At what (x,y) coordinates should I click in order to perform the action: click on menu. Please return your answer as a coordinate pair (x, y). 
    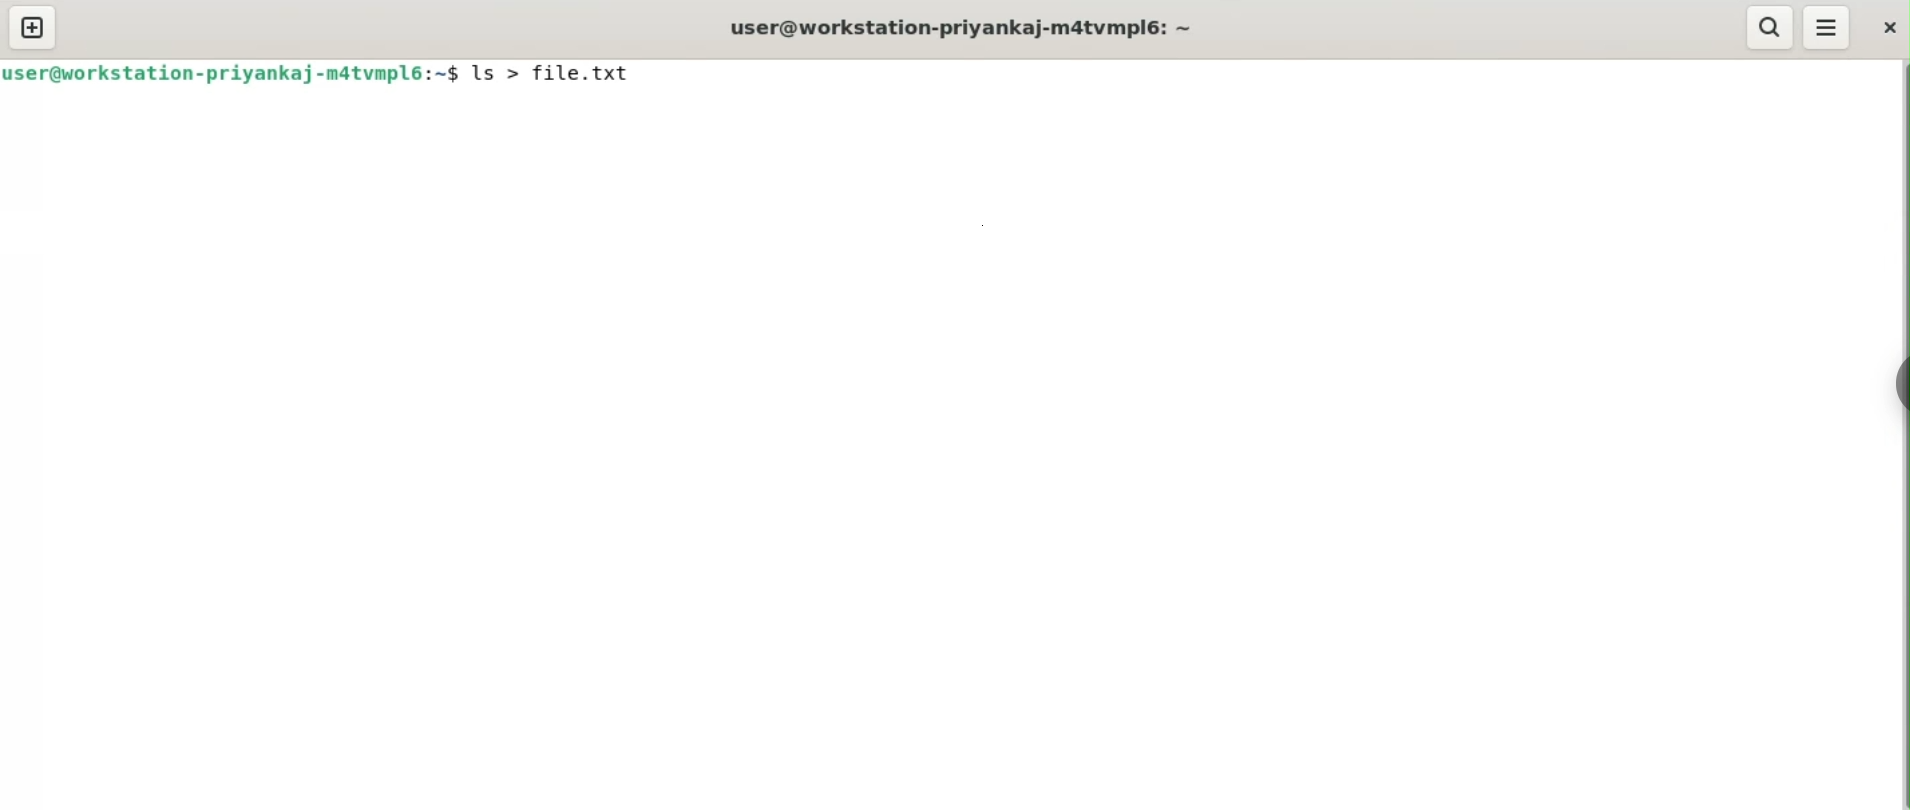
    Looking at the image, I should click on (1827, 28).